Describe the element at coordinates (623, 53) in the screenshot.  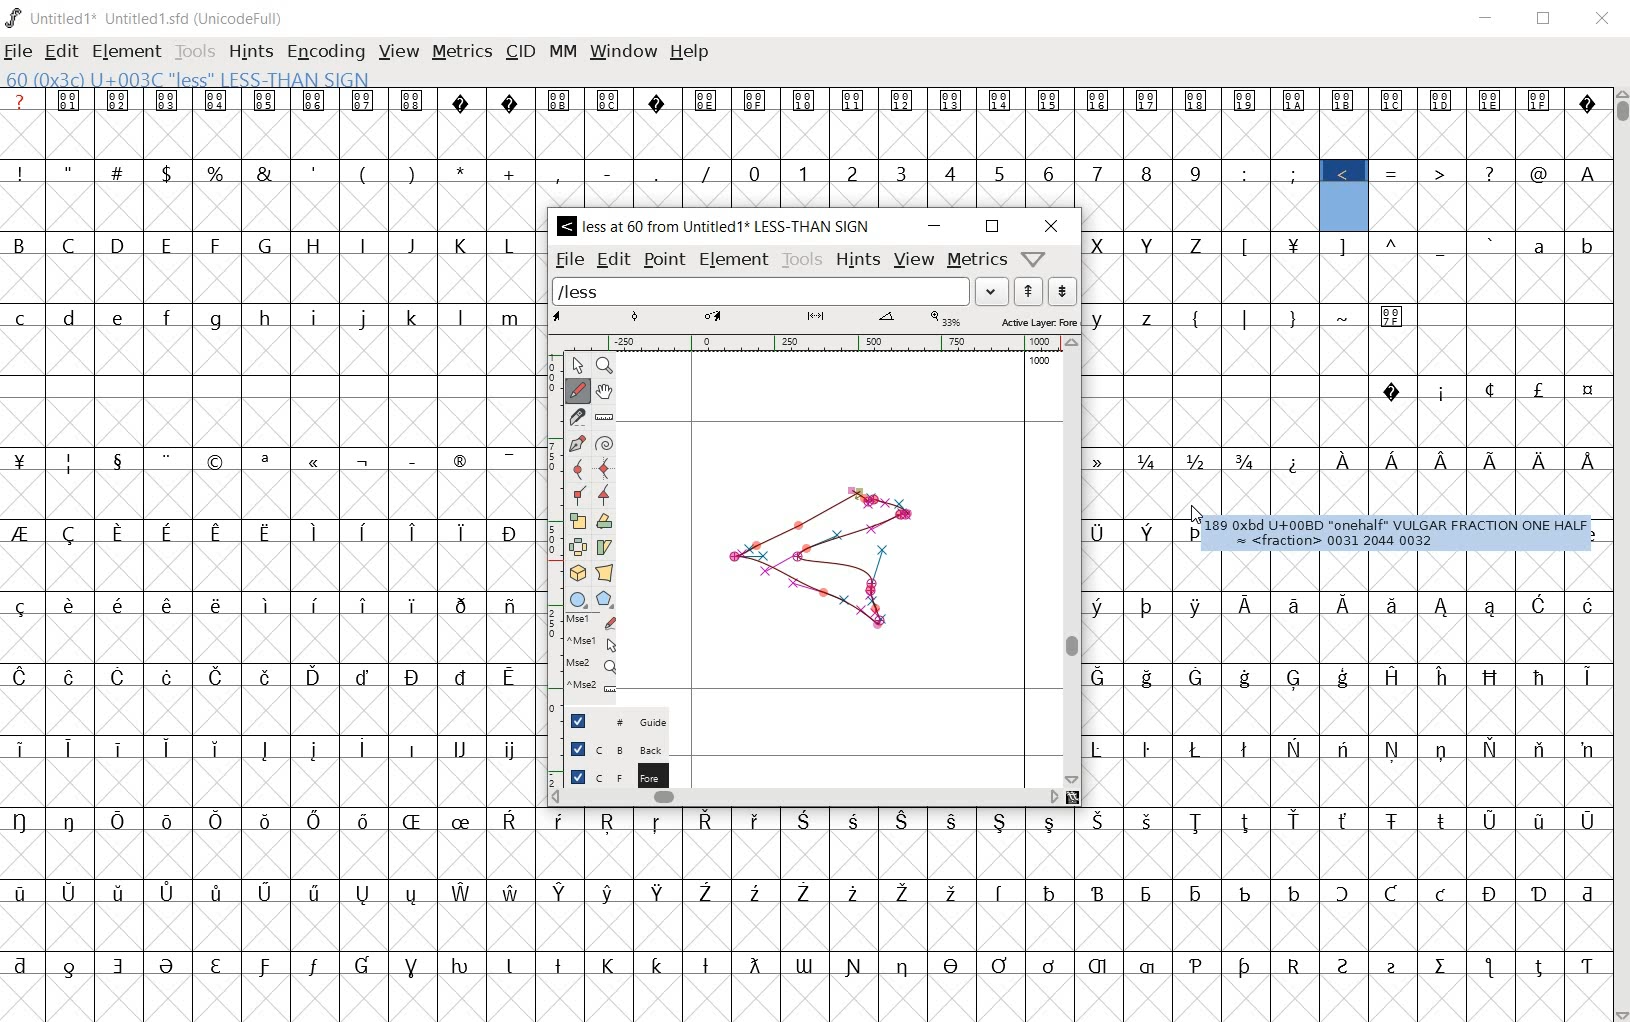
I see `window` at that location.